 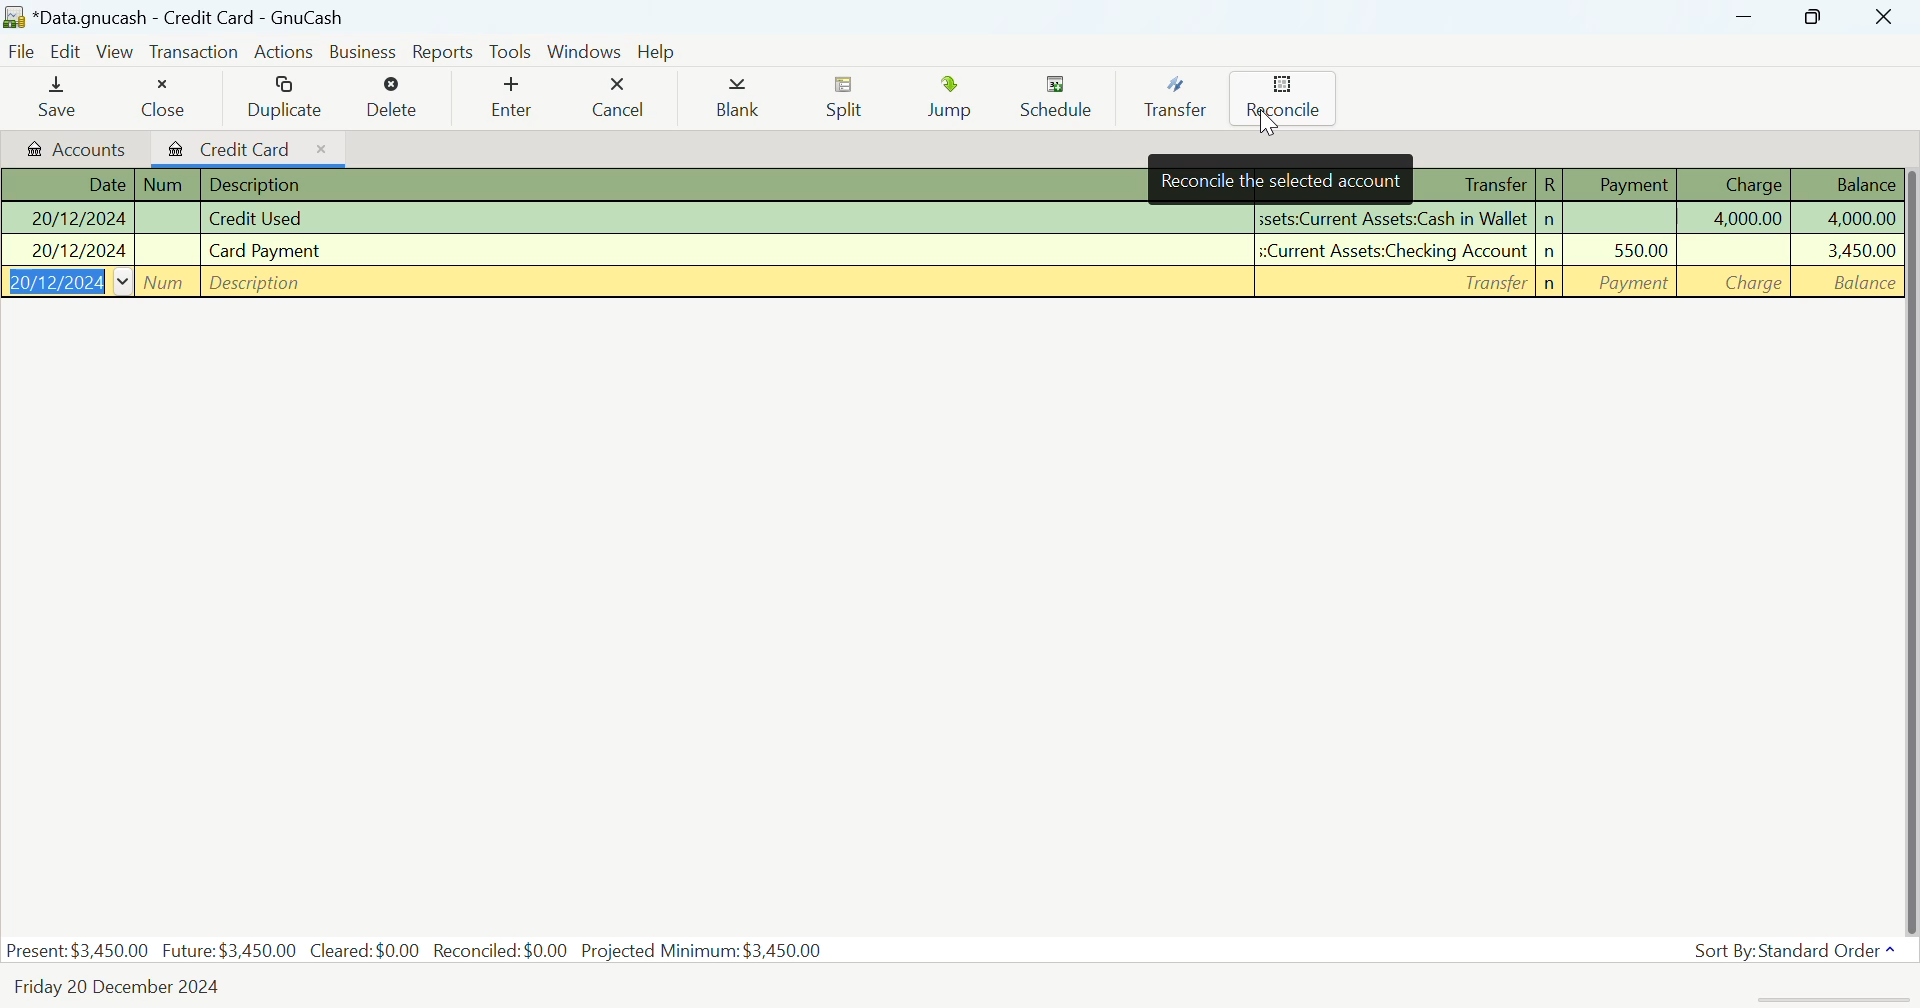 I want to click on Help, so click(x=659, y=50).